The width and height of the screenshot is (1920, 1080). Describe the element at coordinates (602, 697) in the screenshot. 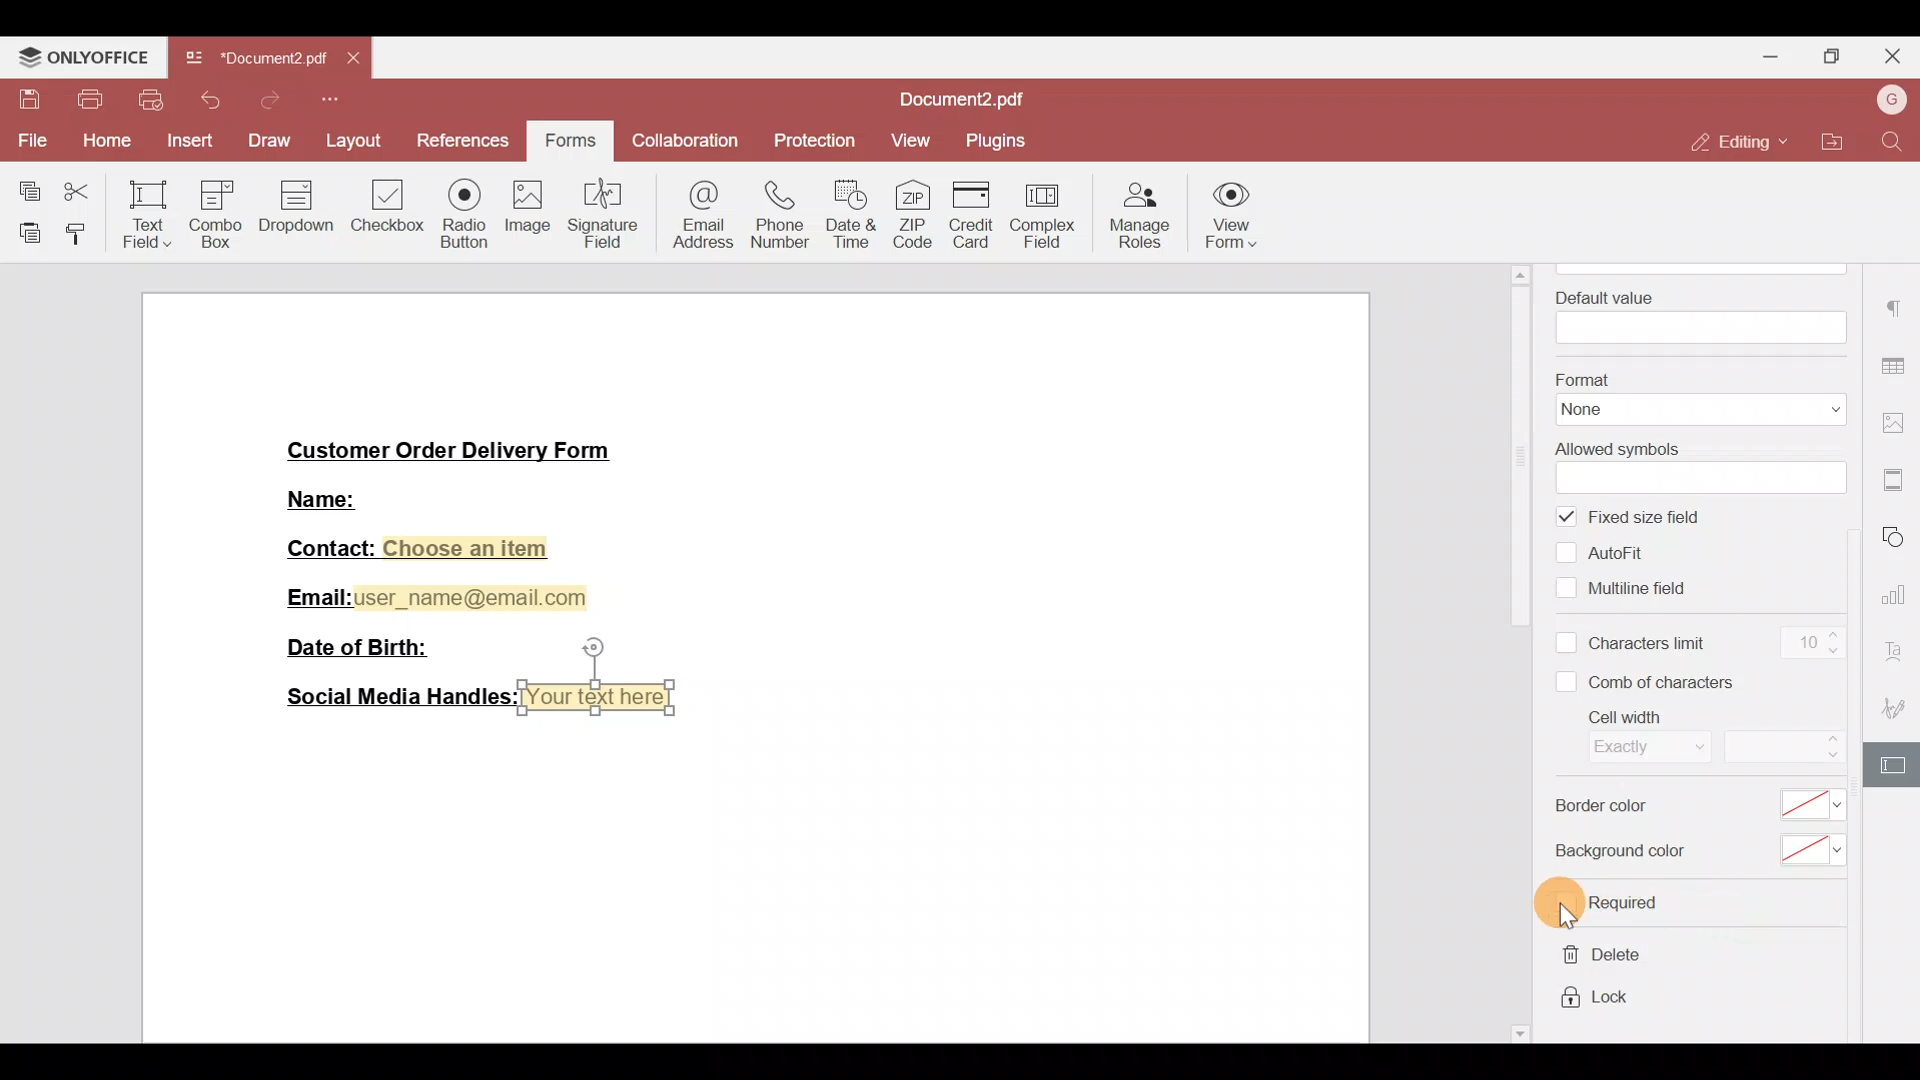

I see `Your text here` at that location.